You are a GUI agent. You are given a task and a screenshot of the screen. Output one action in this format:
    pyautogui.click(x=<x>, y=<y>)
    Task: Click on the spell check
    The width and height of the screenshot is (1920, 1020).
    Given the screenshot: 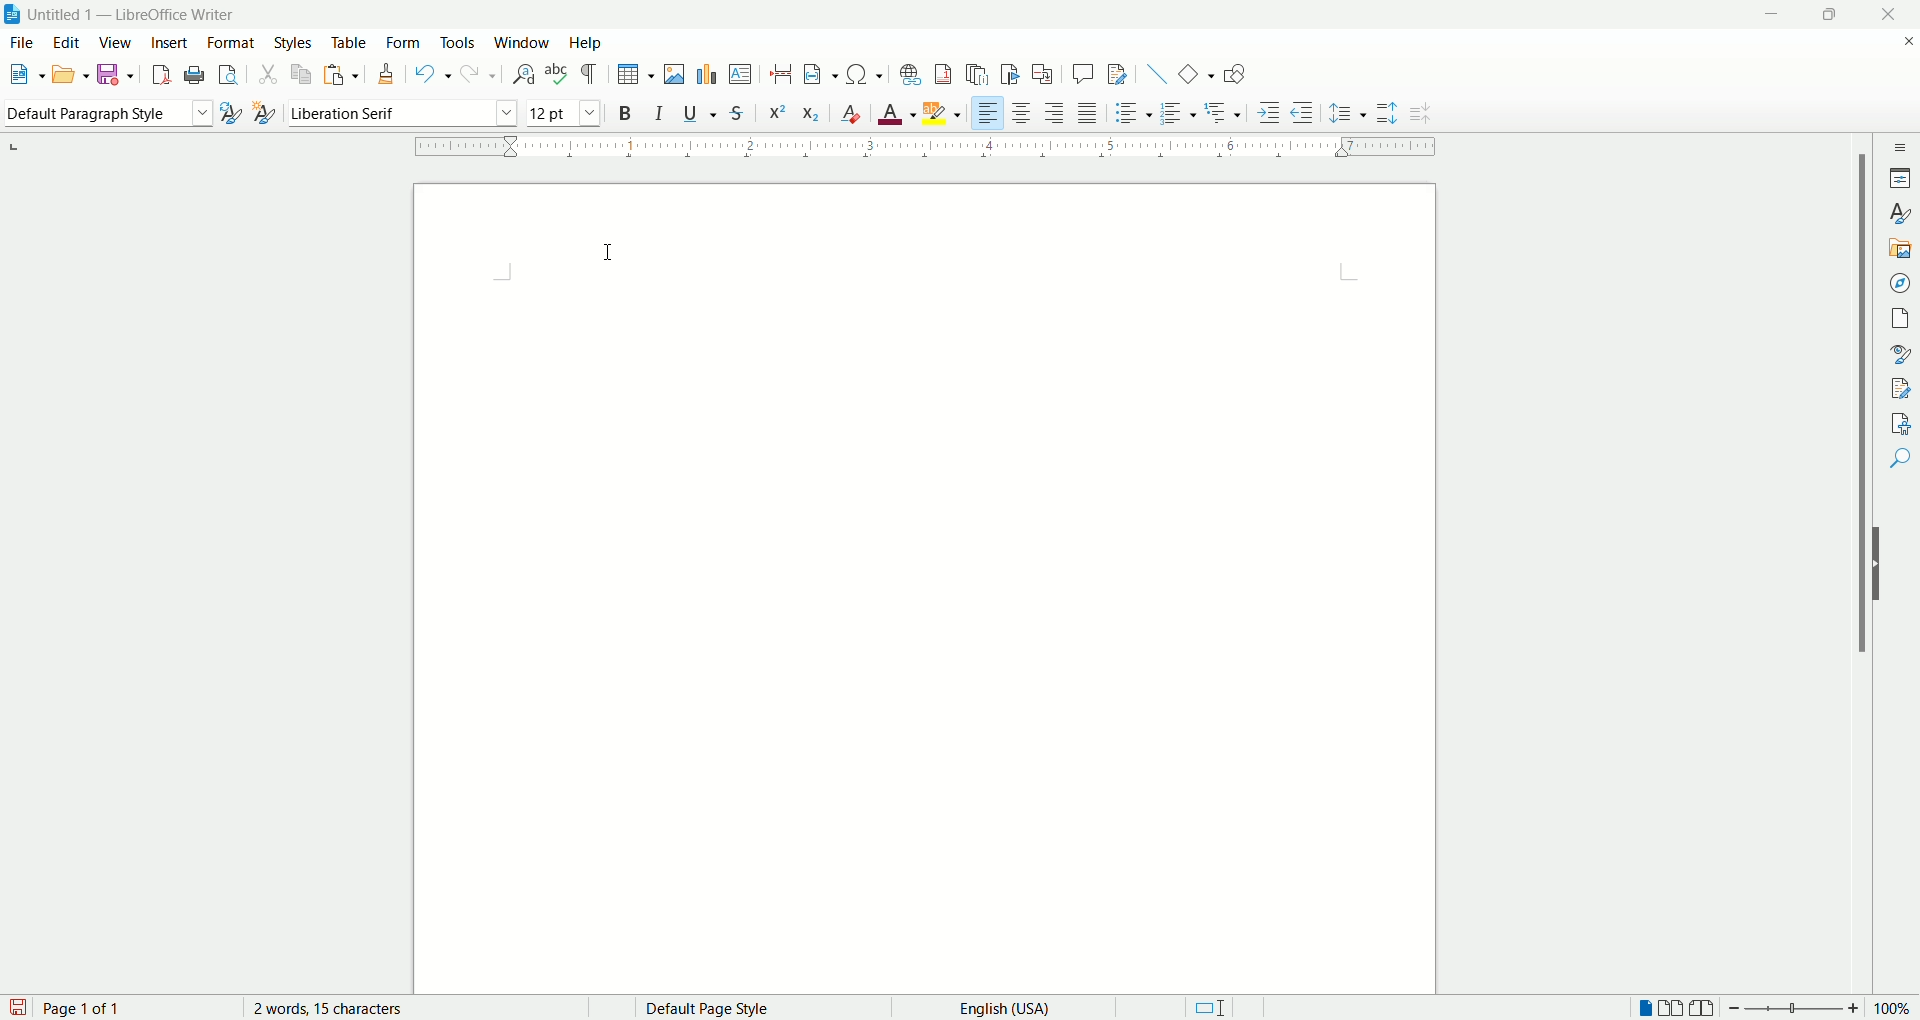 What is the action you would take?
    pyautogui.click(x=554, y=75)
    